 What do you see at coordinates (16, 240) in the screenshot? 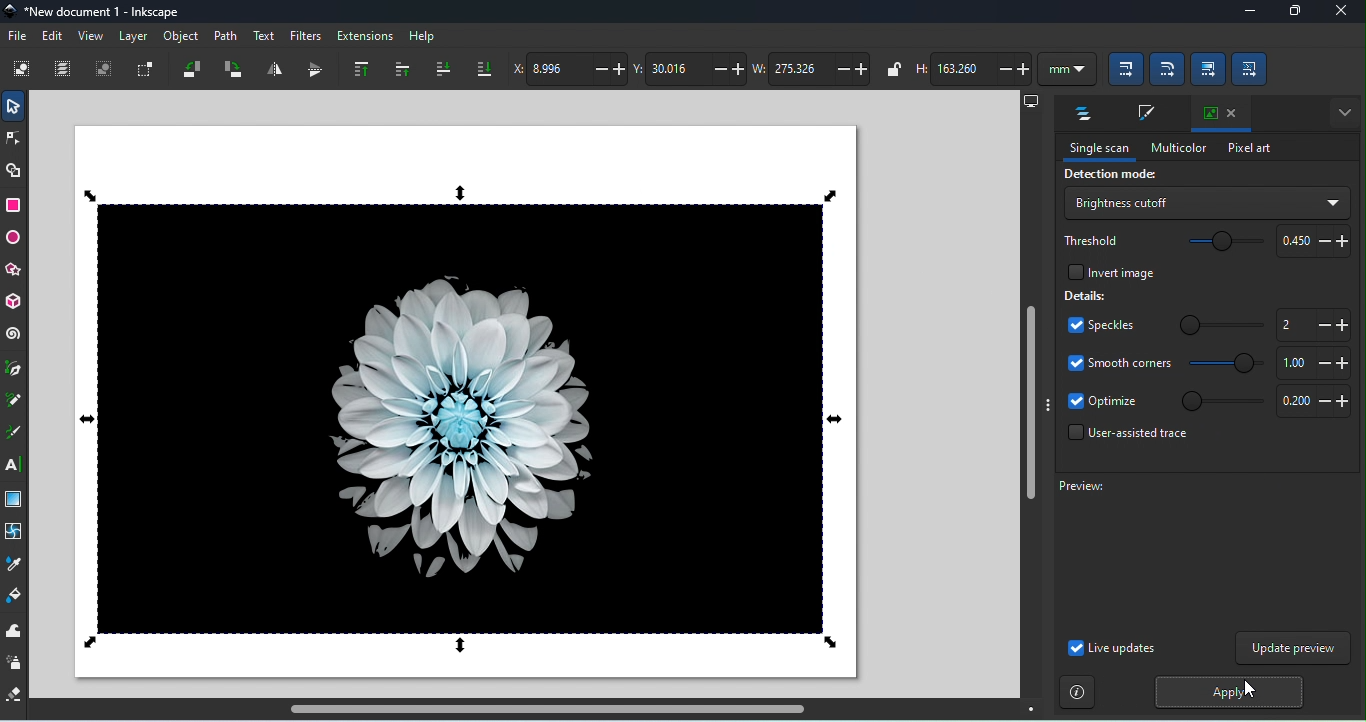
I see `Ellipse/arc tool` at bounding box center [16, 240].